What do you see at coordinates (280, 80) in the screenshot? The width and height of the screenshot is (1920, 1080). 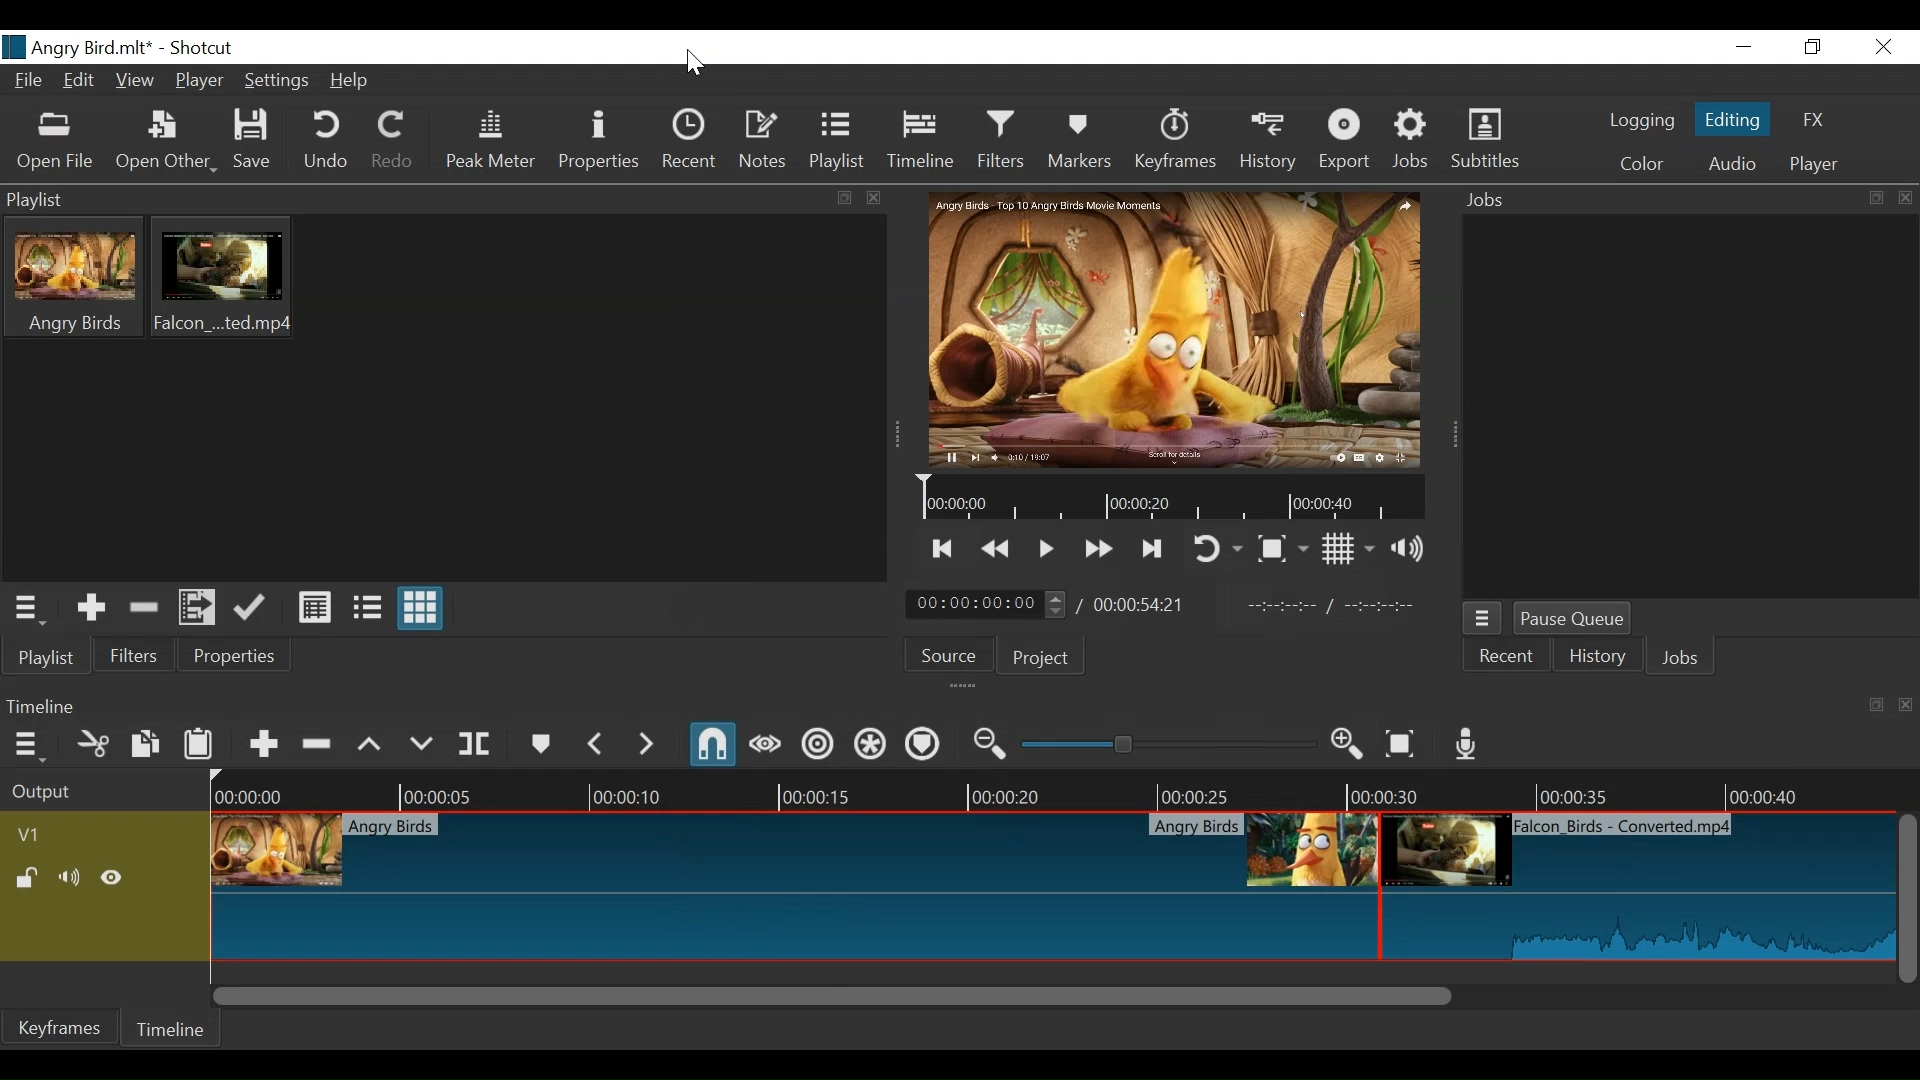 I see `Settings` at bounding box center [280, 80].